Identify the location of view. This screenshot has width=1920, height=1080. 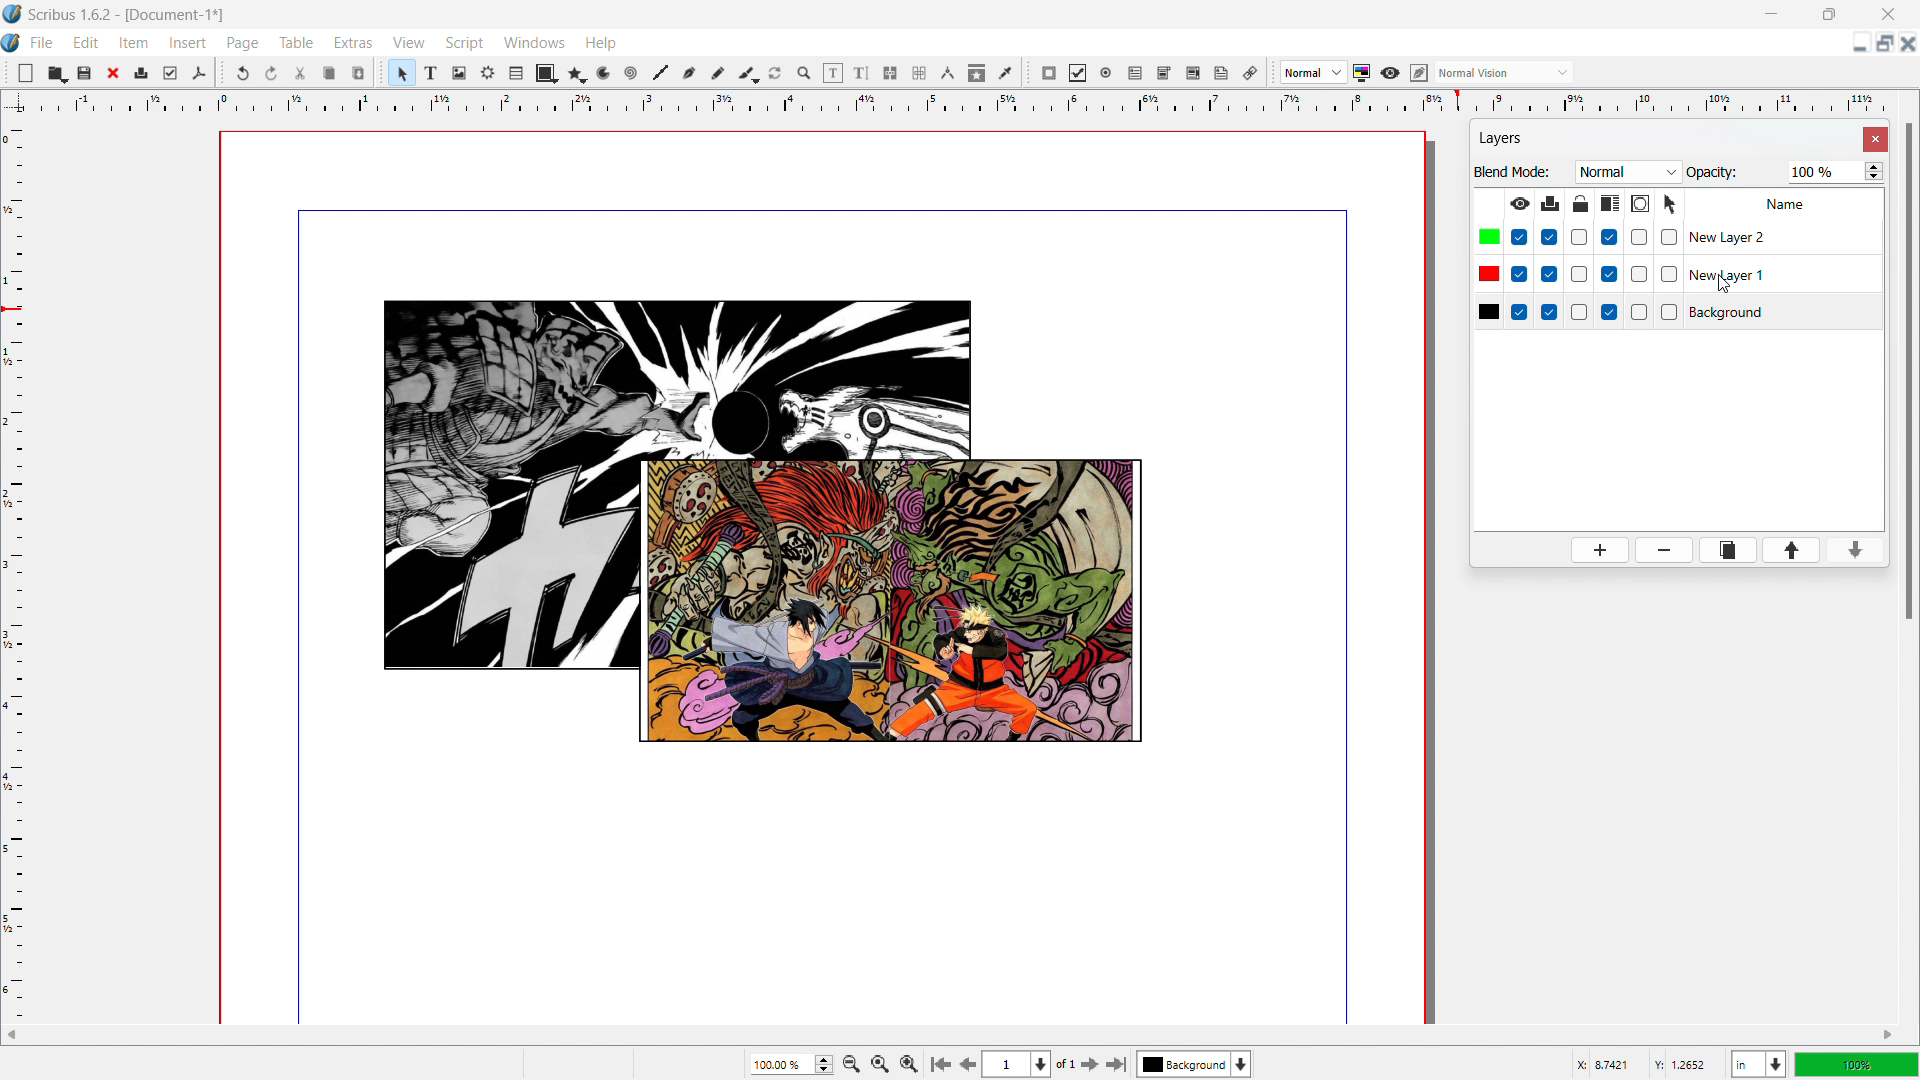
(408, 42).